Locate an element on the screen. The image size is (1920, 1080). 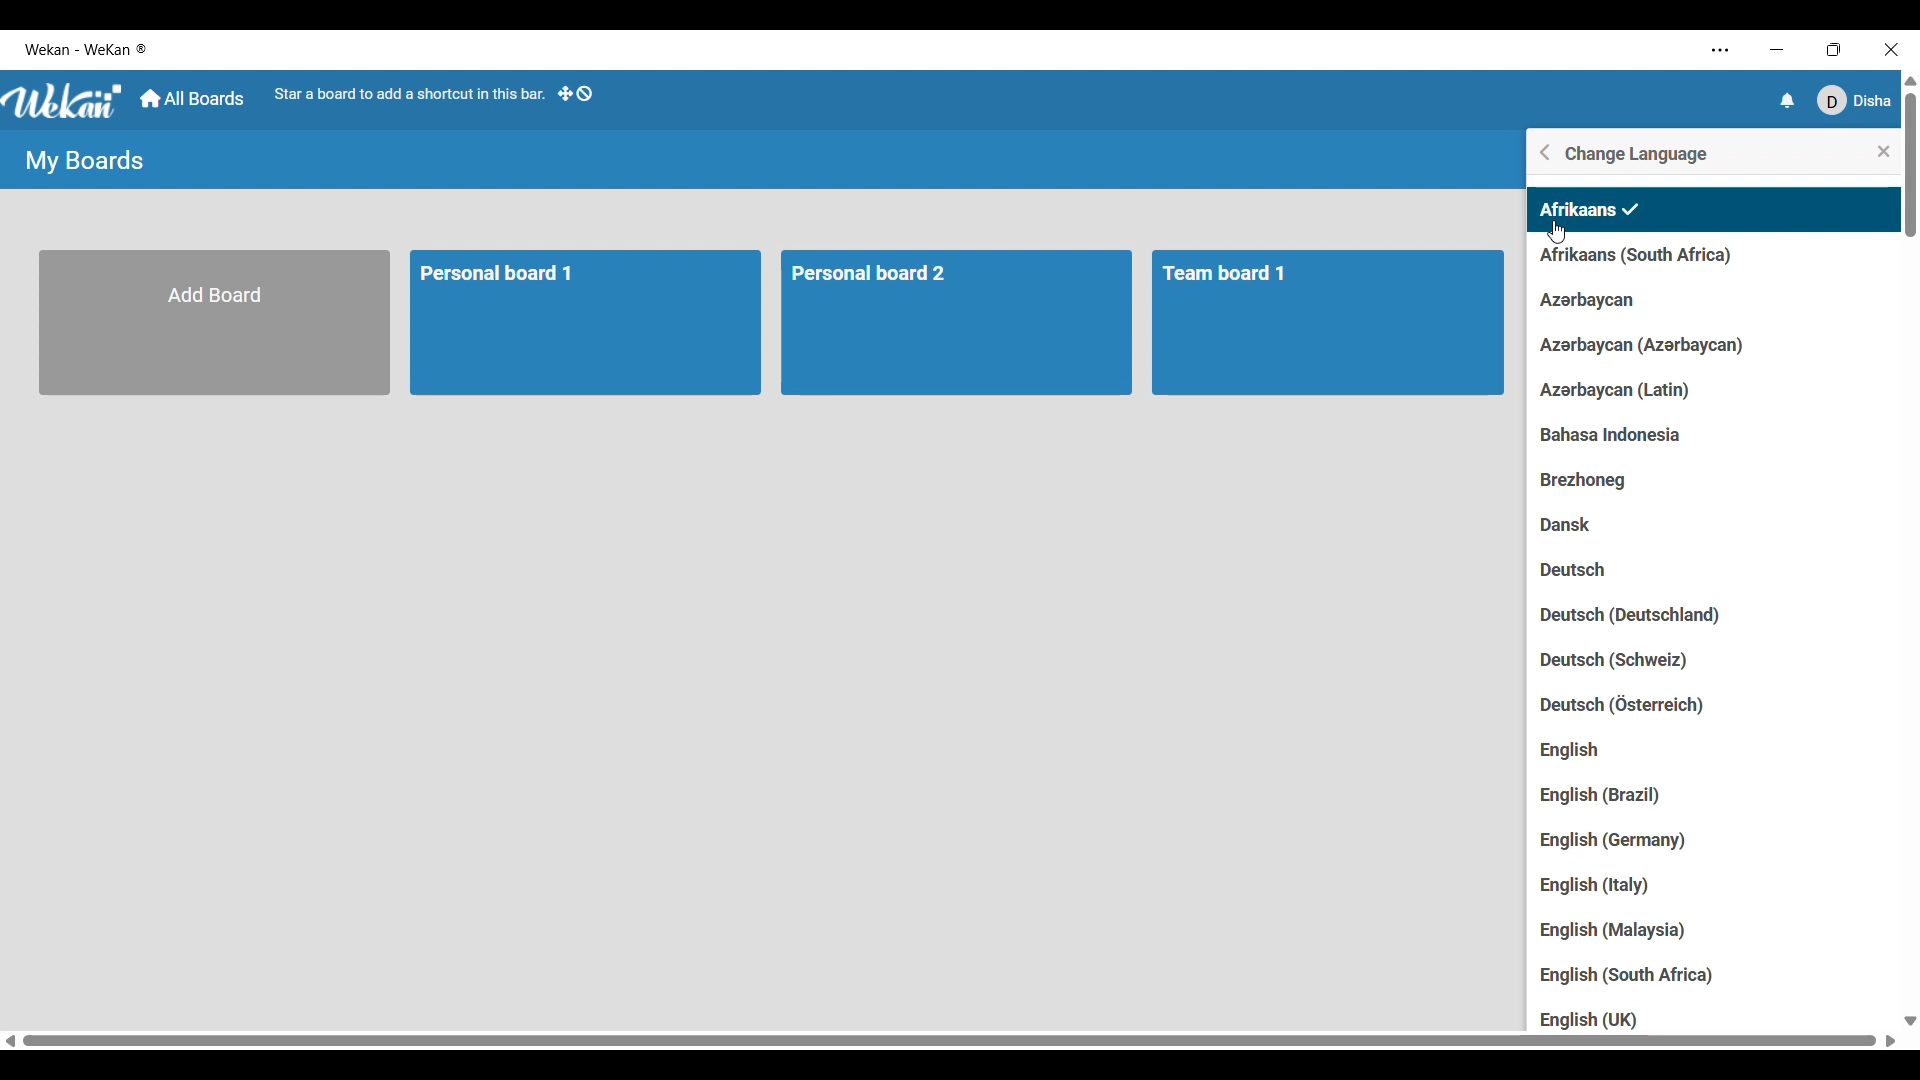
English (South Africa) is located at coordinates (1631, 975).